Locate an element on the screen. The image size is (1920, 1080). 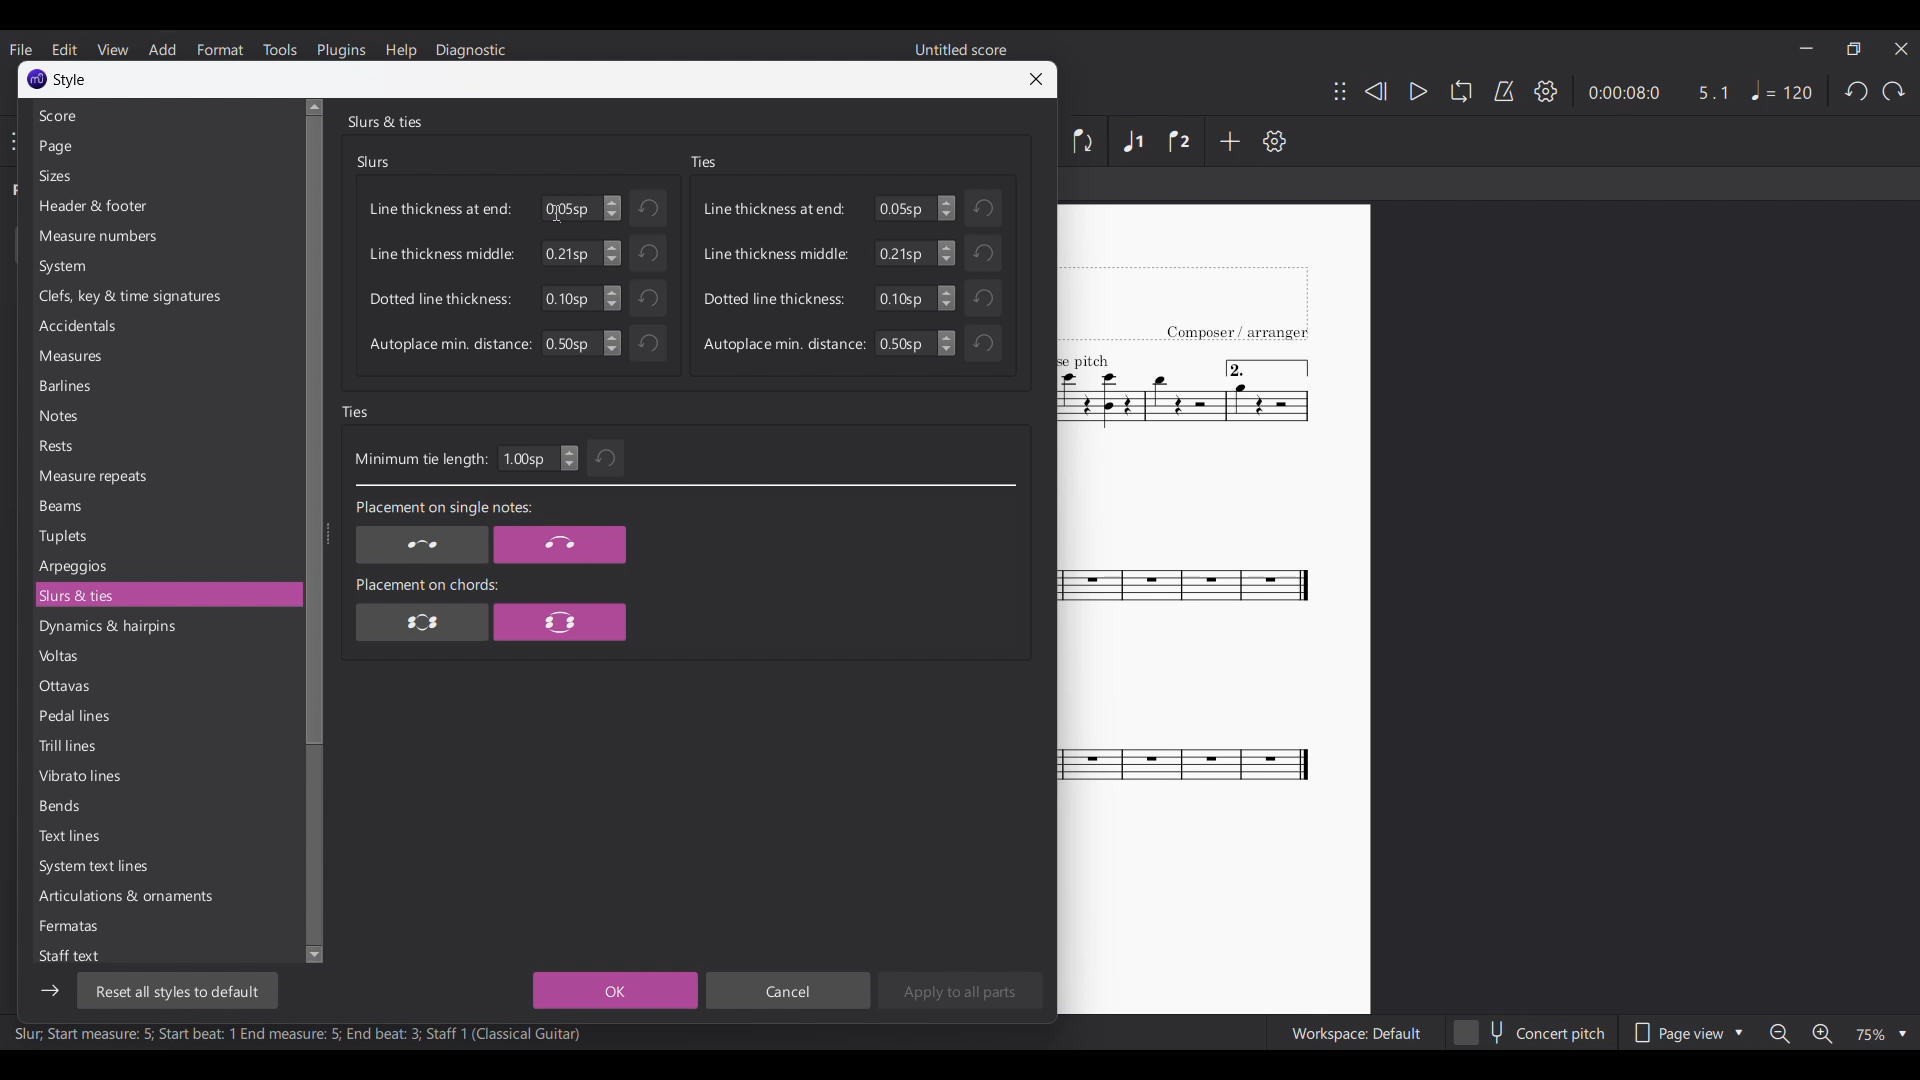
Help menu is located at coordinates (401, 50).